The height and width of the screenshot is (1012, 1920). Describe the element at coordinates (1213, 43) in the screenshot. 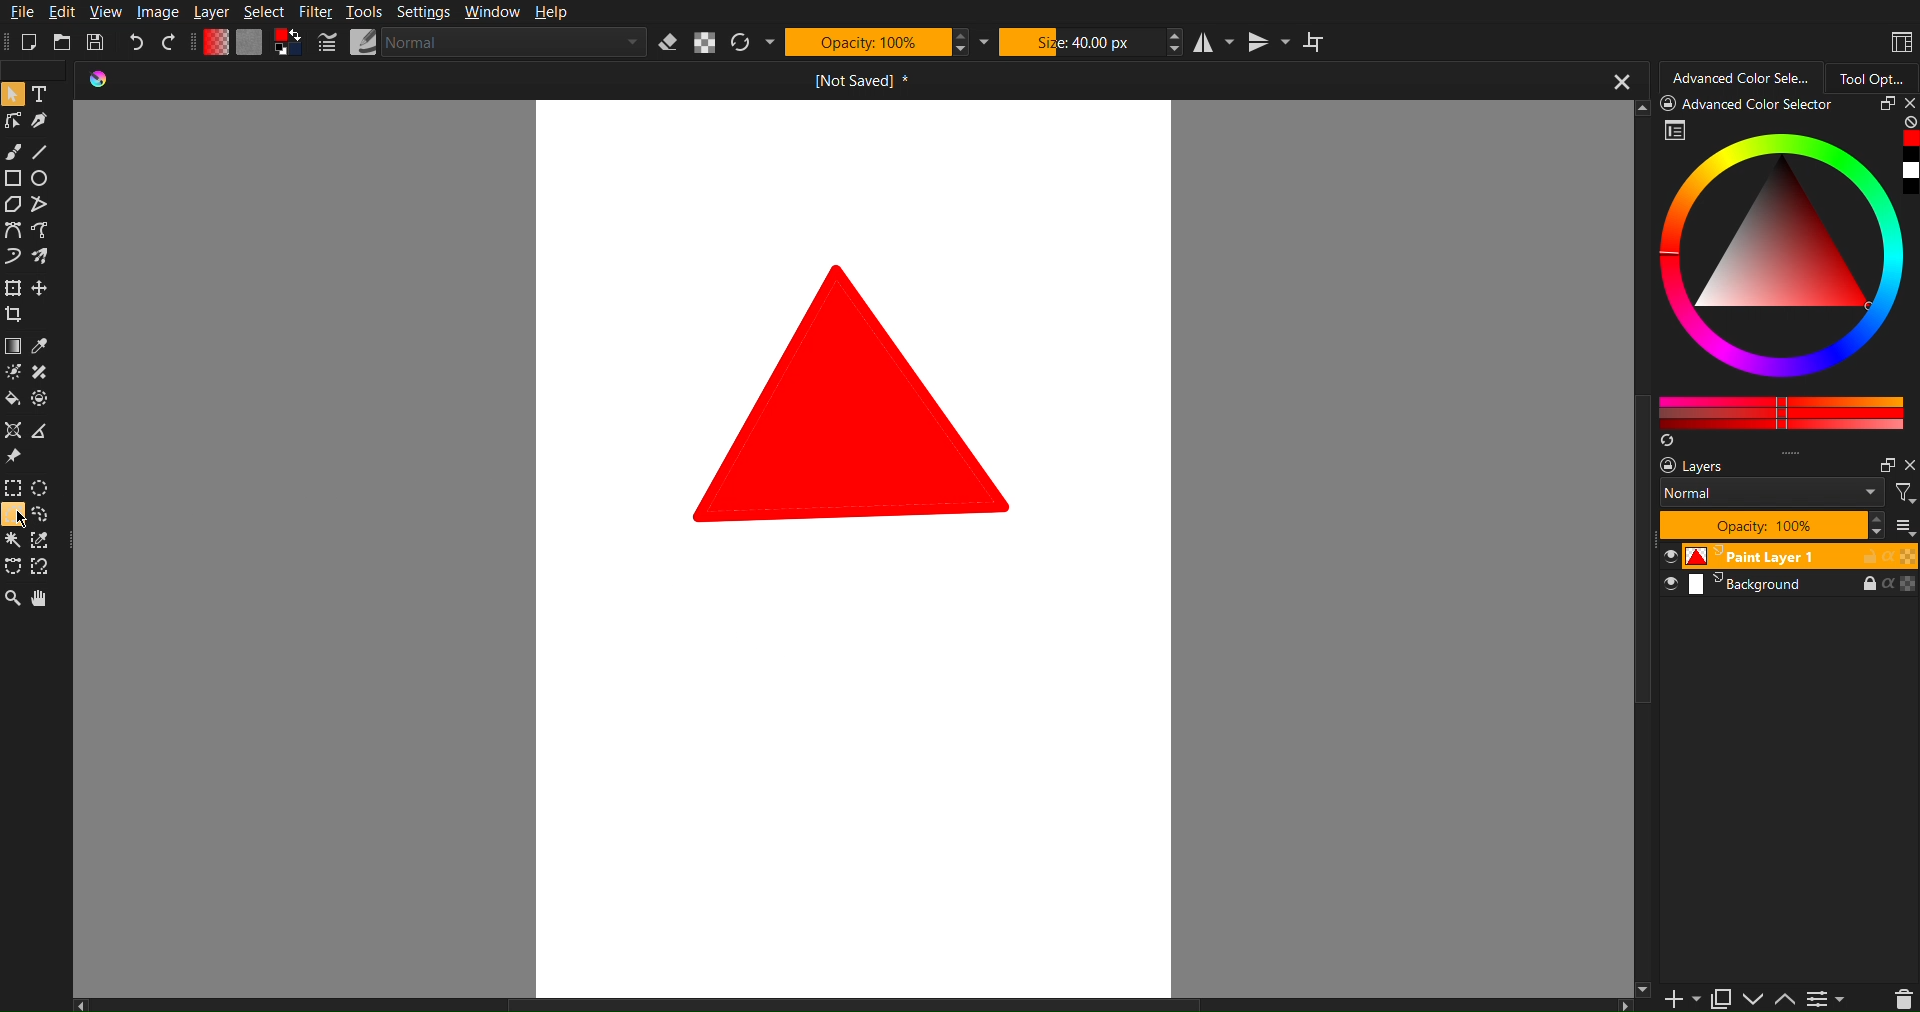

I see `Horizontal Mirror` at that location.